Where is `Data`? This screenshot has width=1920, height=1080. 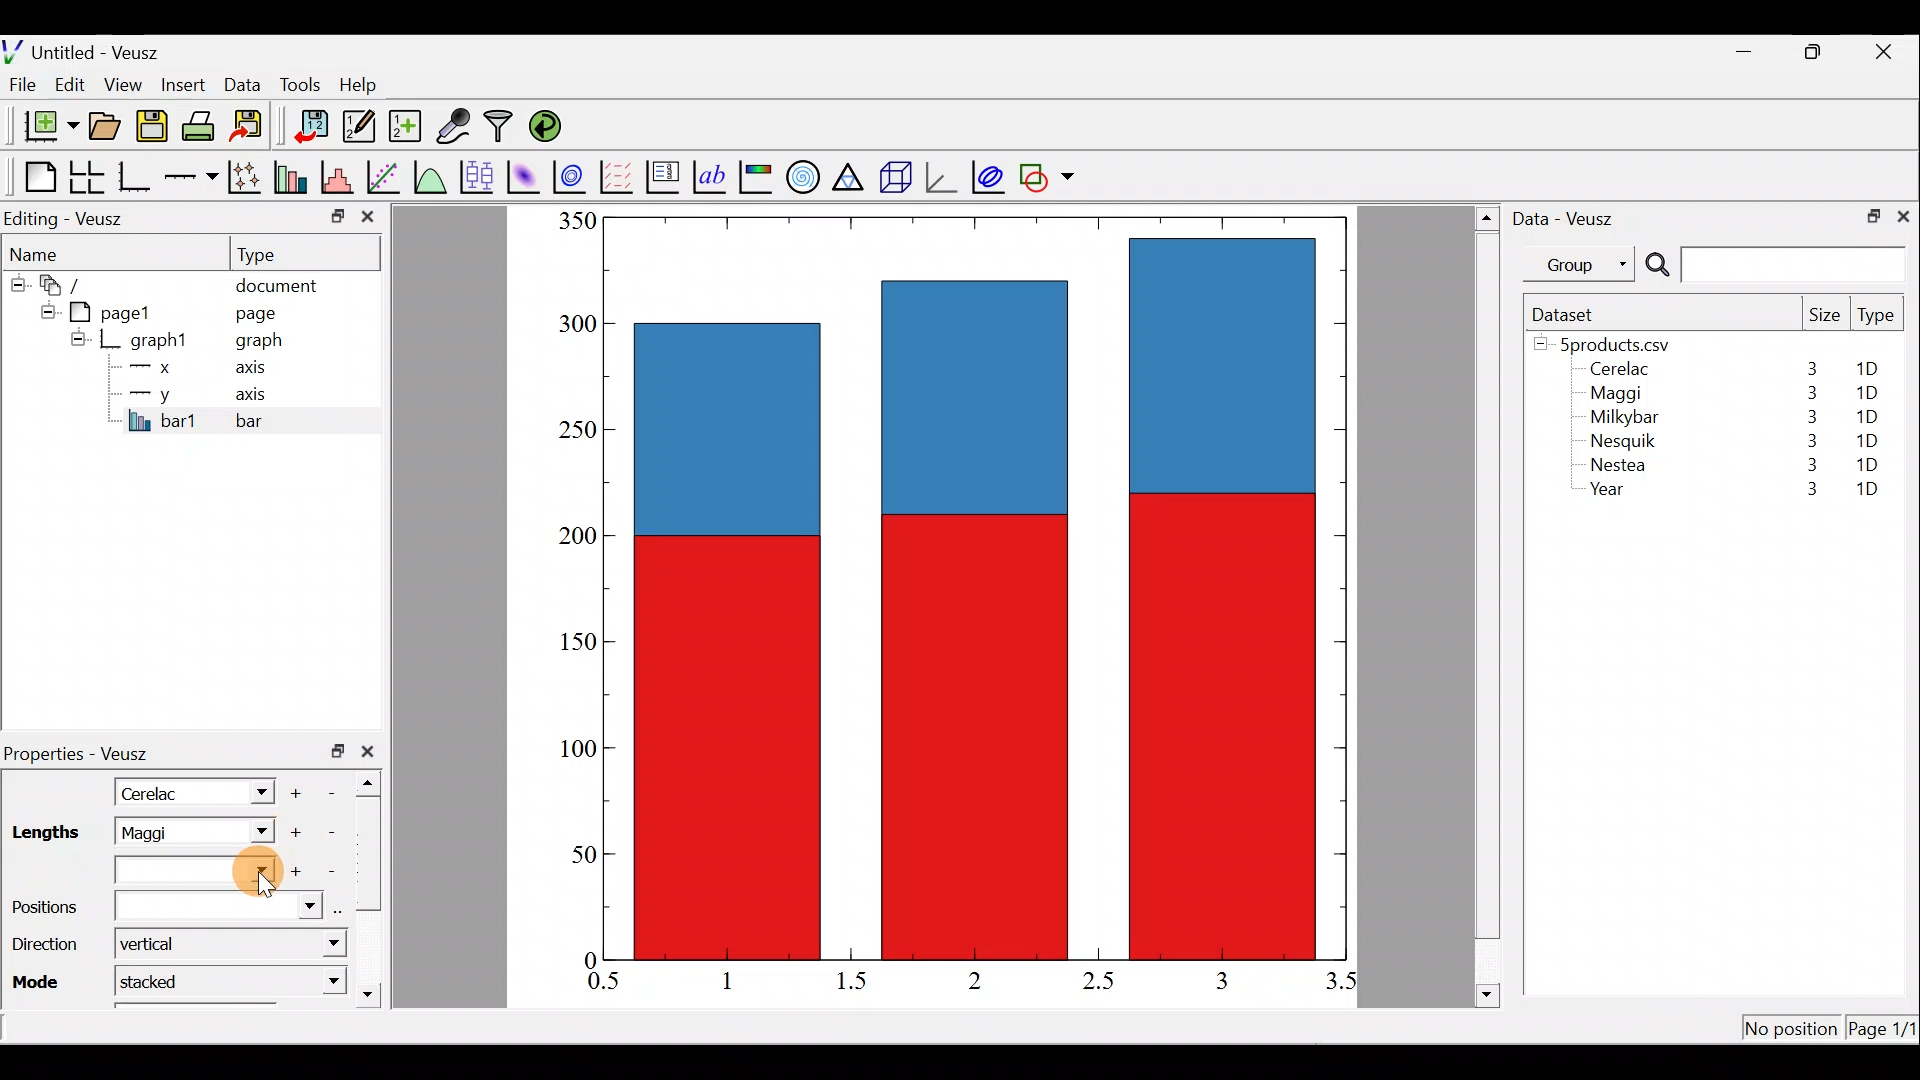 Data is located at coordinates (242, 83).